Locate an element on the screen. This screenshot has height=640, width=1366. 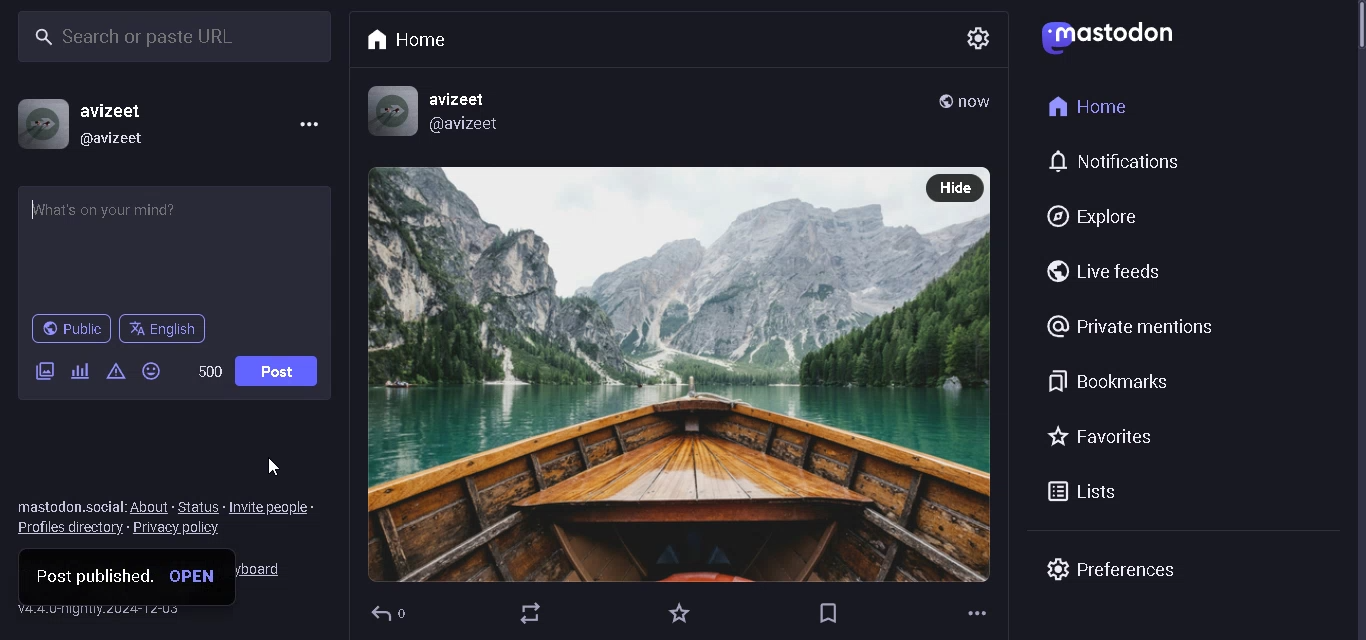
favorites is located at coordinates (1100, 439).